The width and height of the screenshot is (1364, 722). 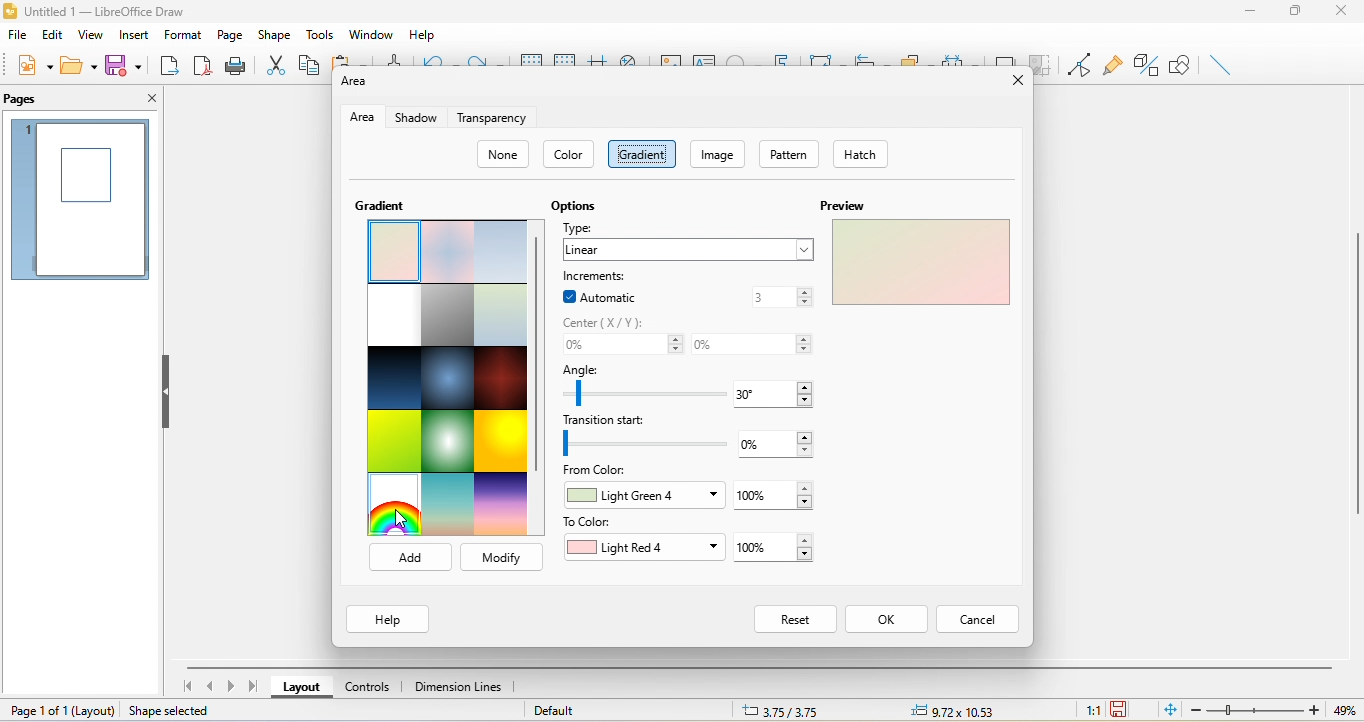 What do you see at coordinates (722, 154) in the screenshot?
I see `iamge` at bounding box center [722, 154].